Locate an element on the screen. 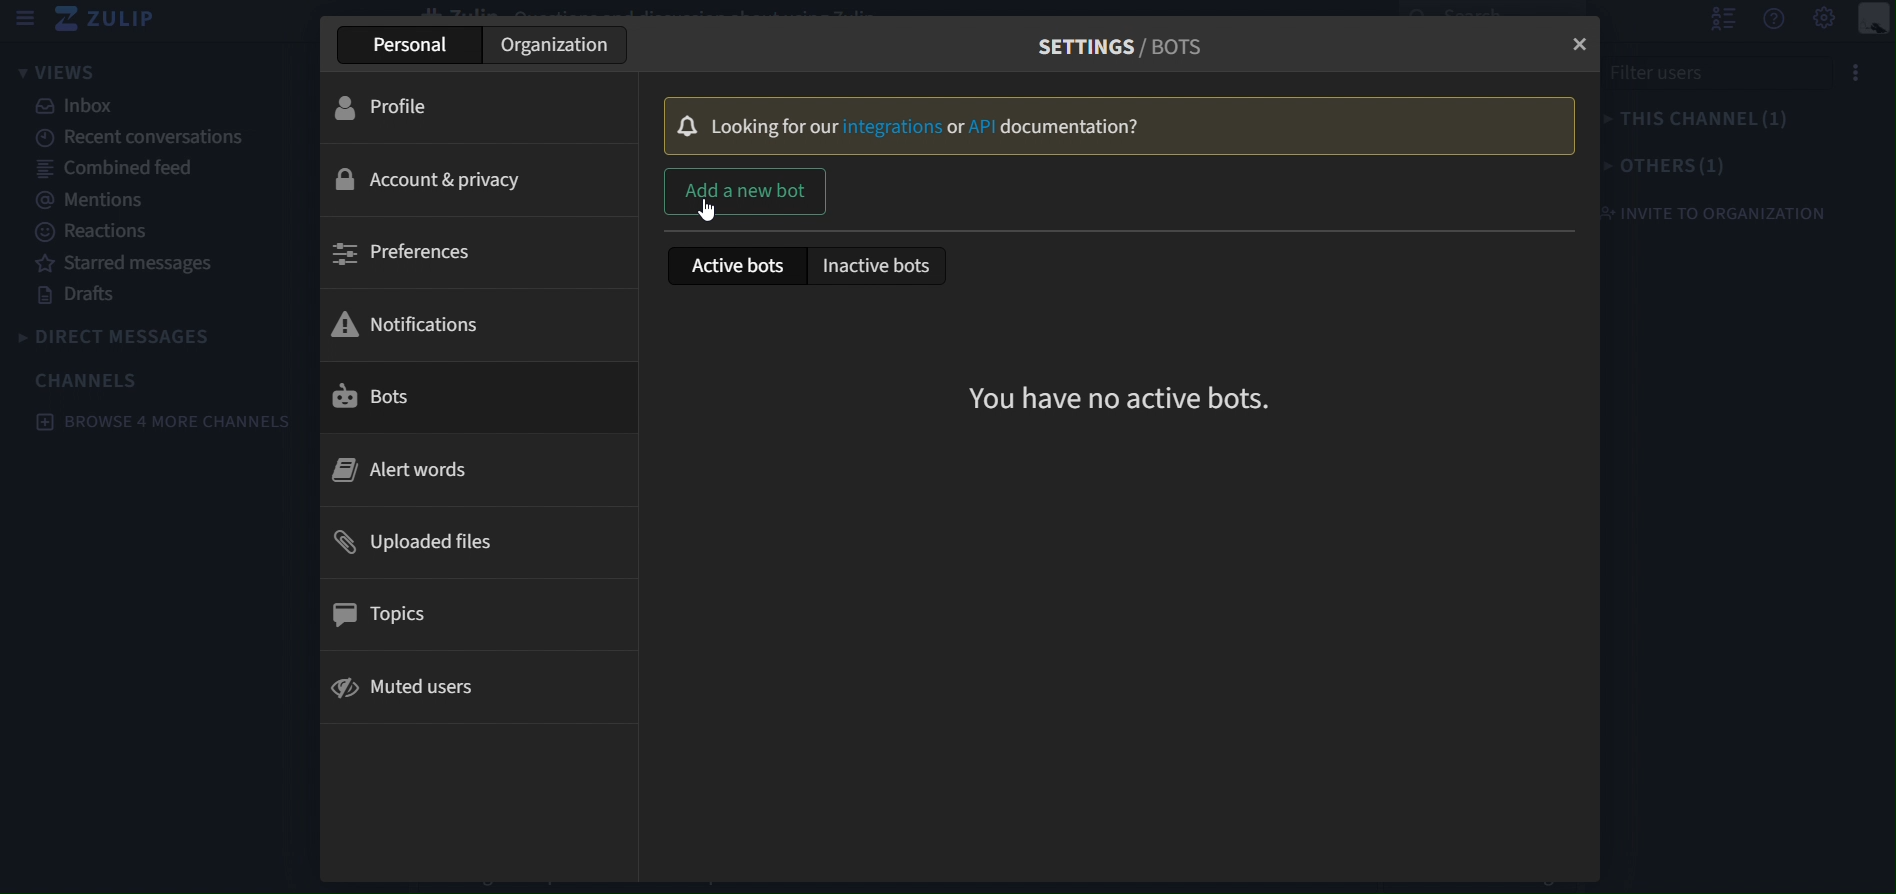 The image size is (1896, 894). document? is located at coordinates (1072, 128).